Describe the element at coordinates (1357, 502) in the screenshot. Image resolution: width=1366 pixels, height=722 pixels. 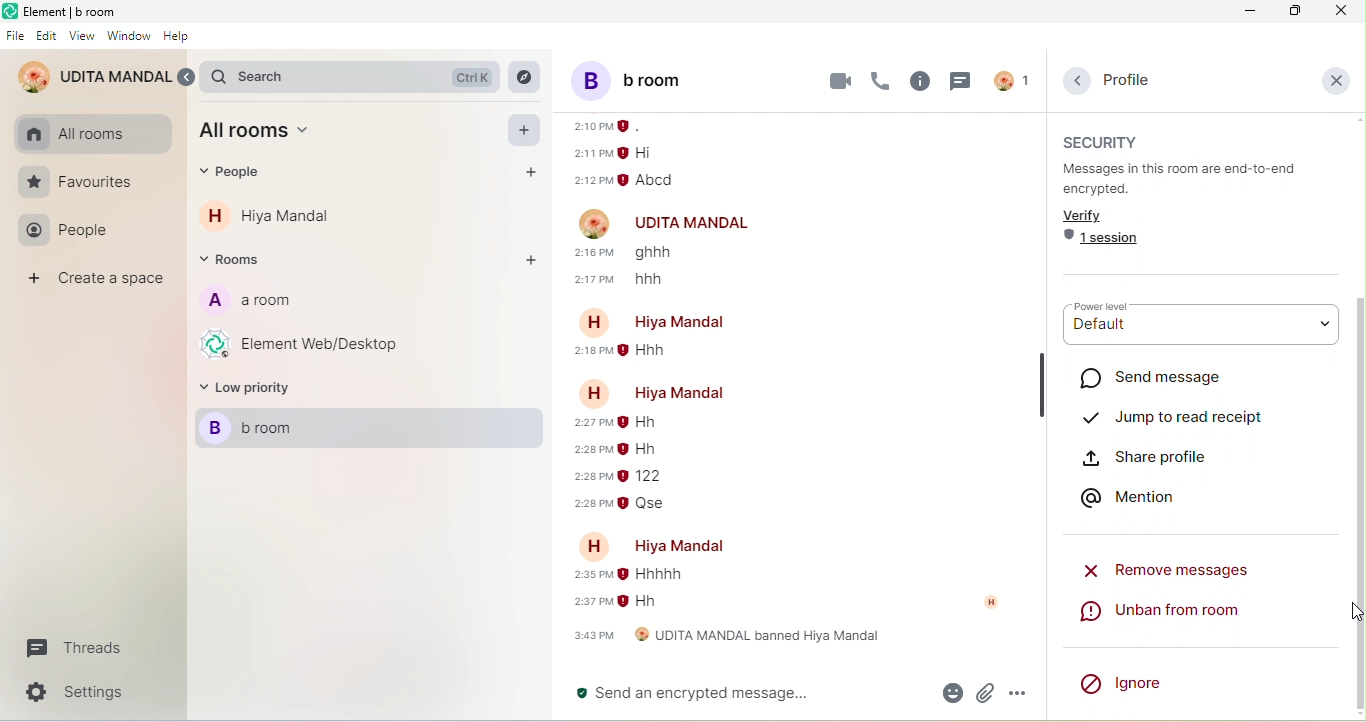
I see `scroll down` at that location.